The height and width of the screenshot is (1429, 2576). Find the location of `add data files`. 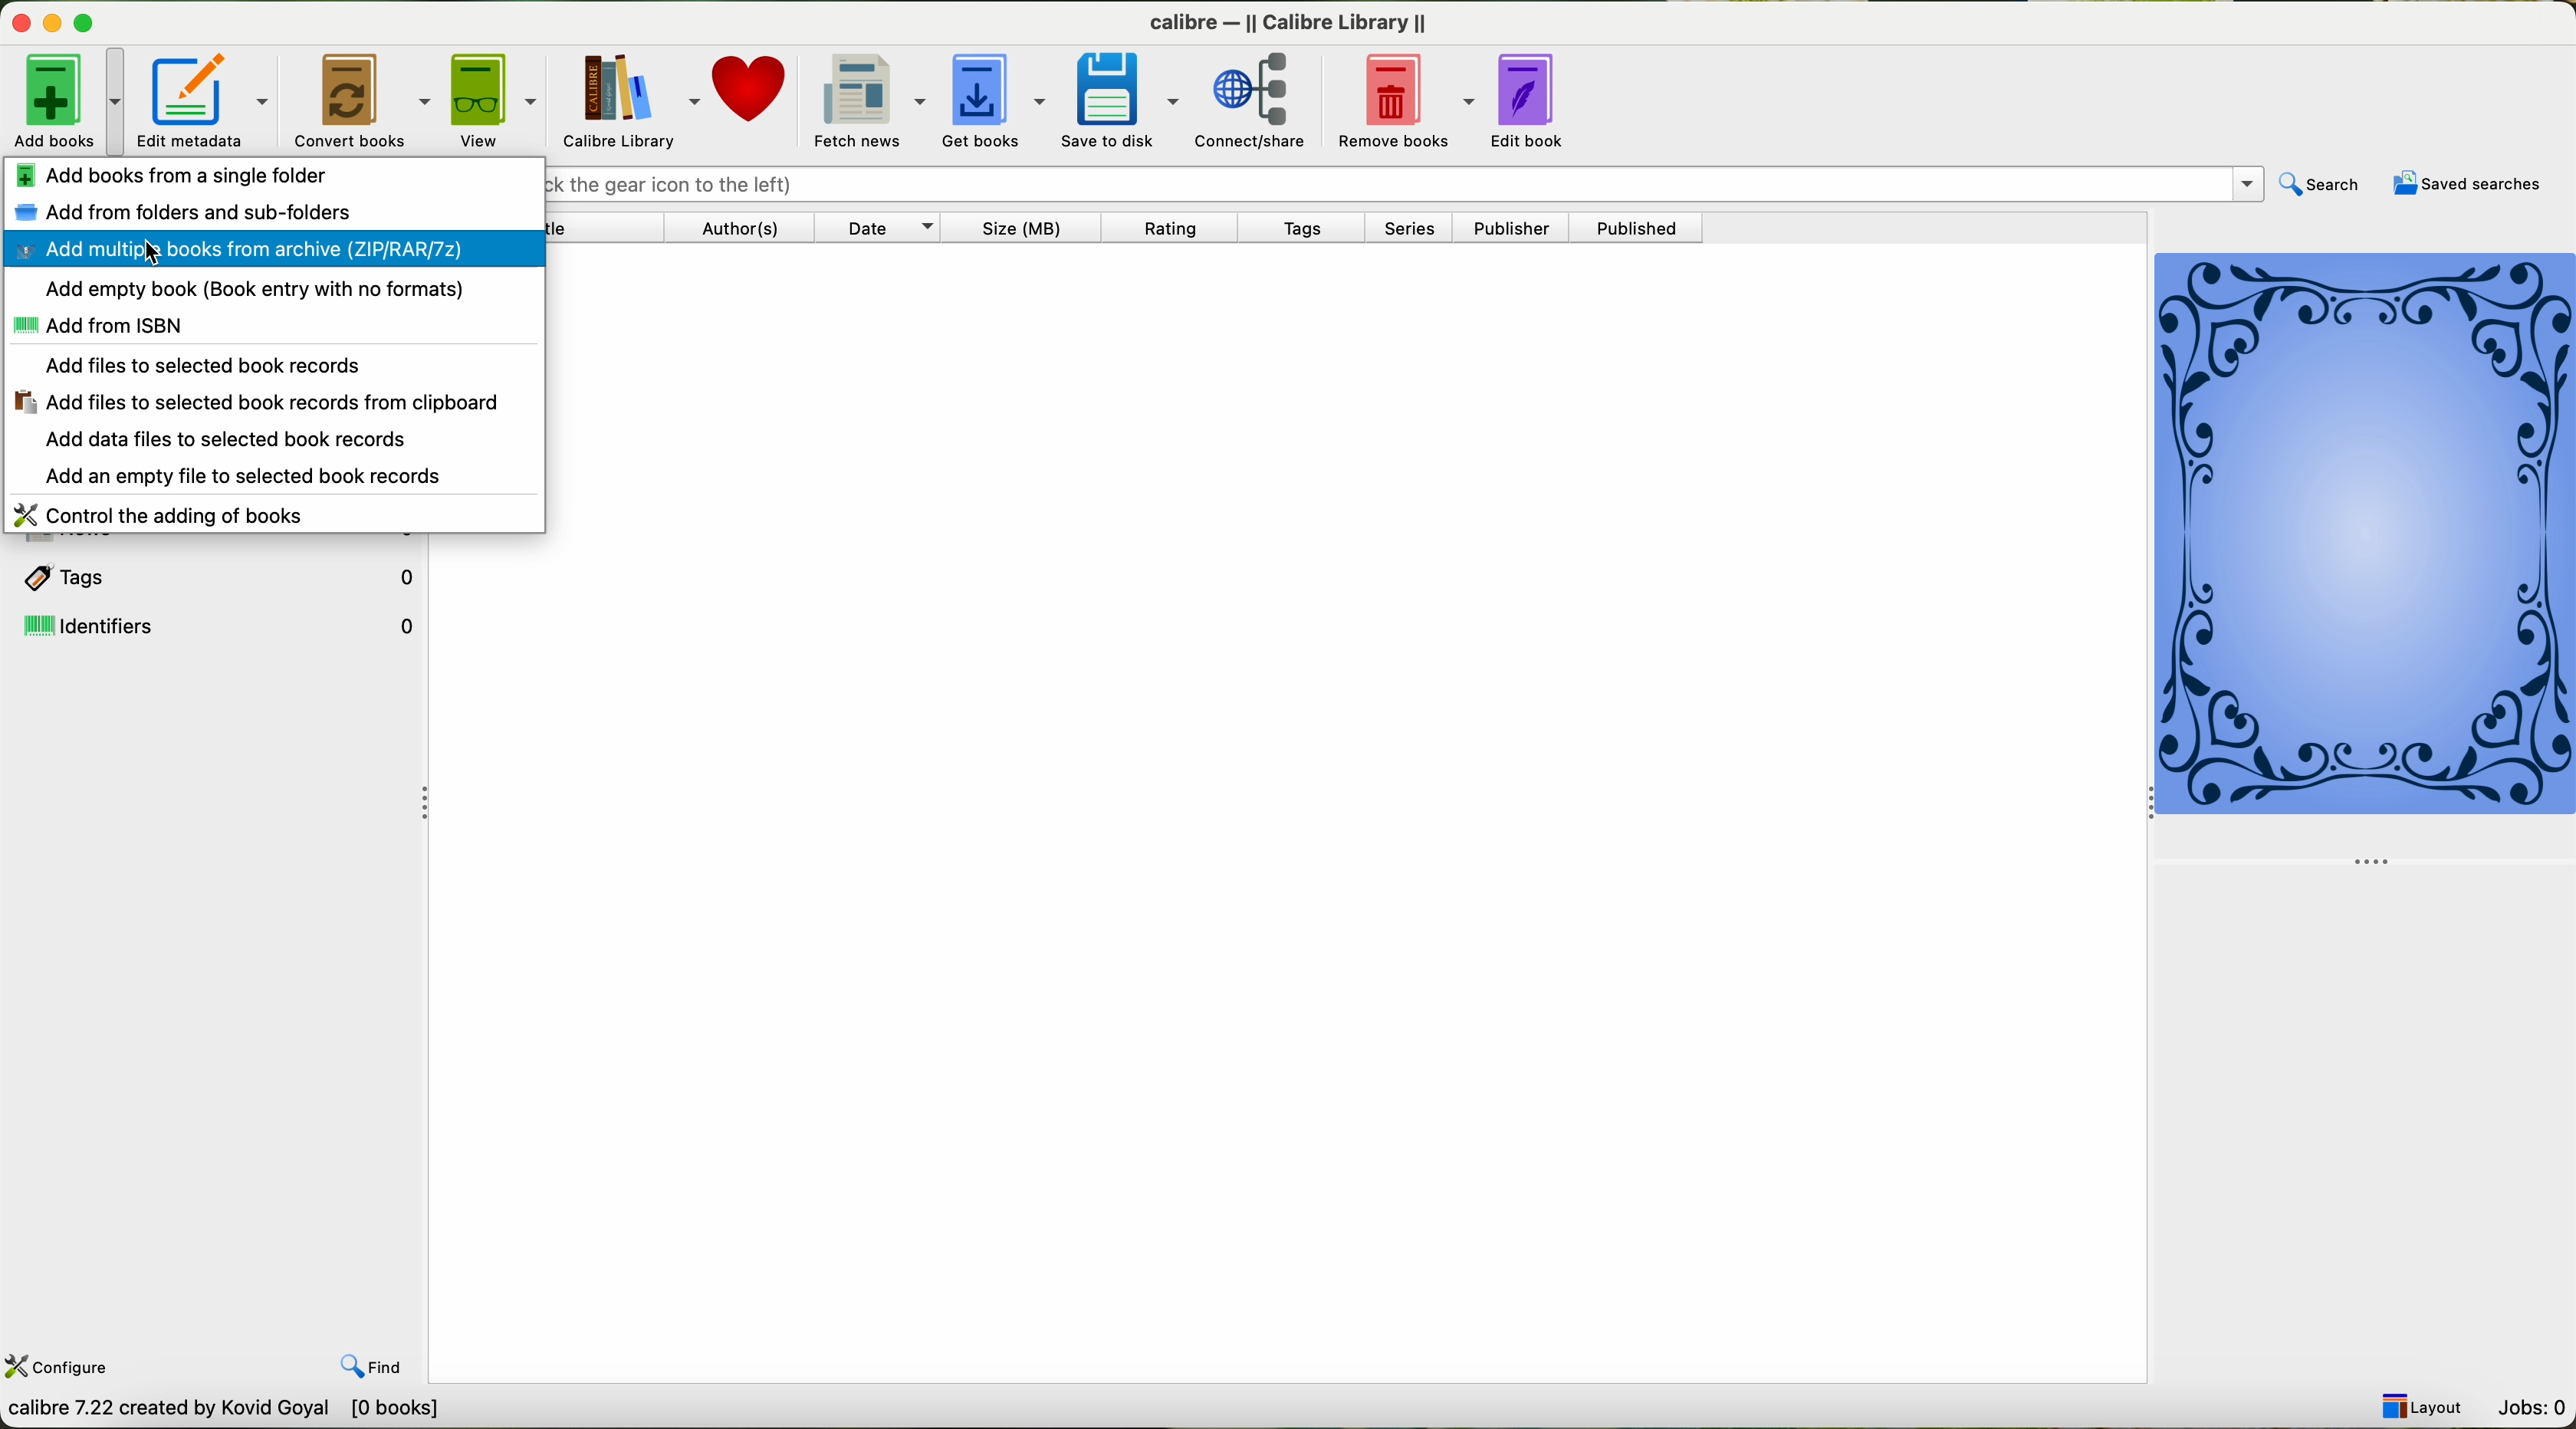

add data files is located at coordinates (233, 440).